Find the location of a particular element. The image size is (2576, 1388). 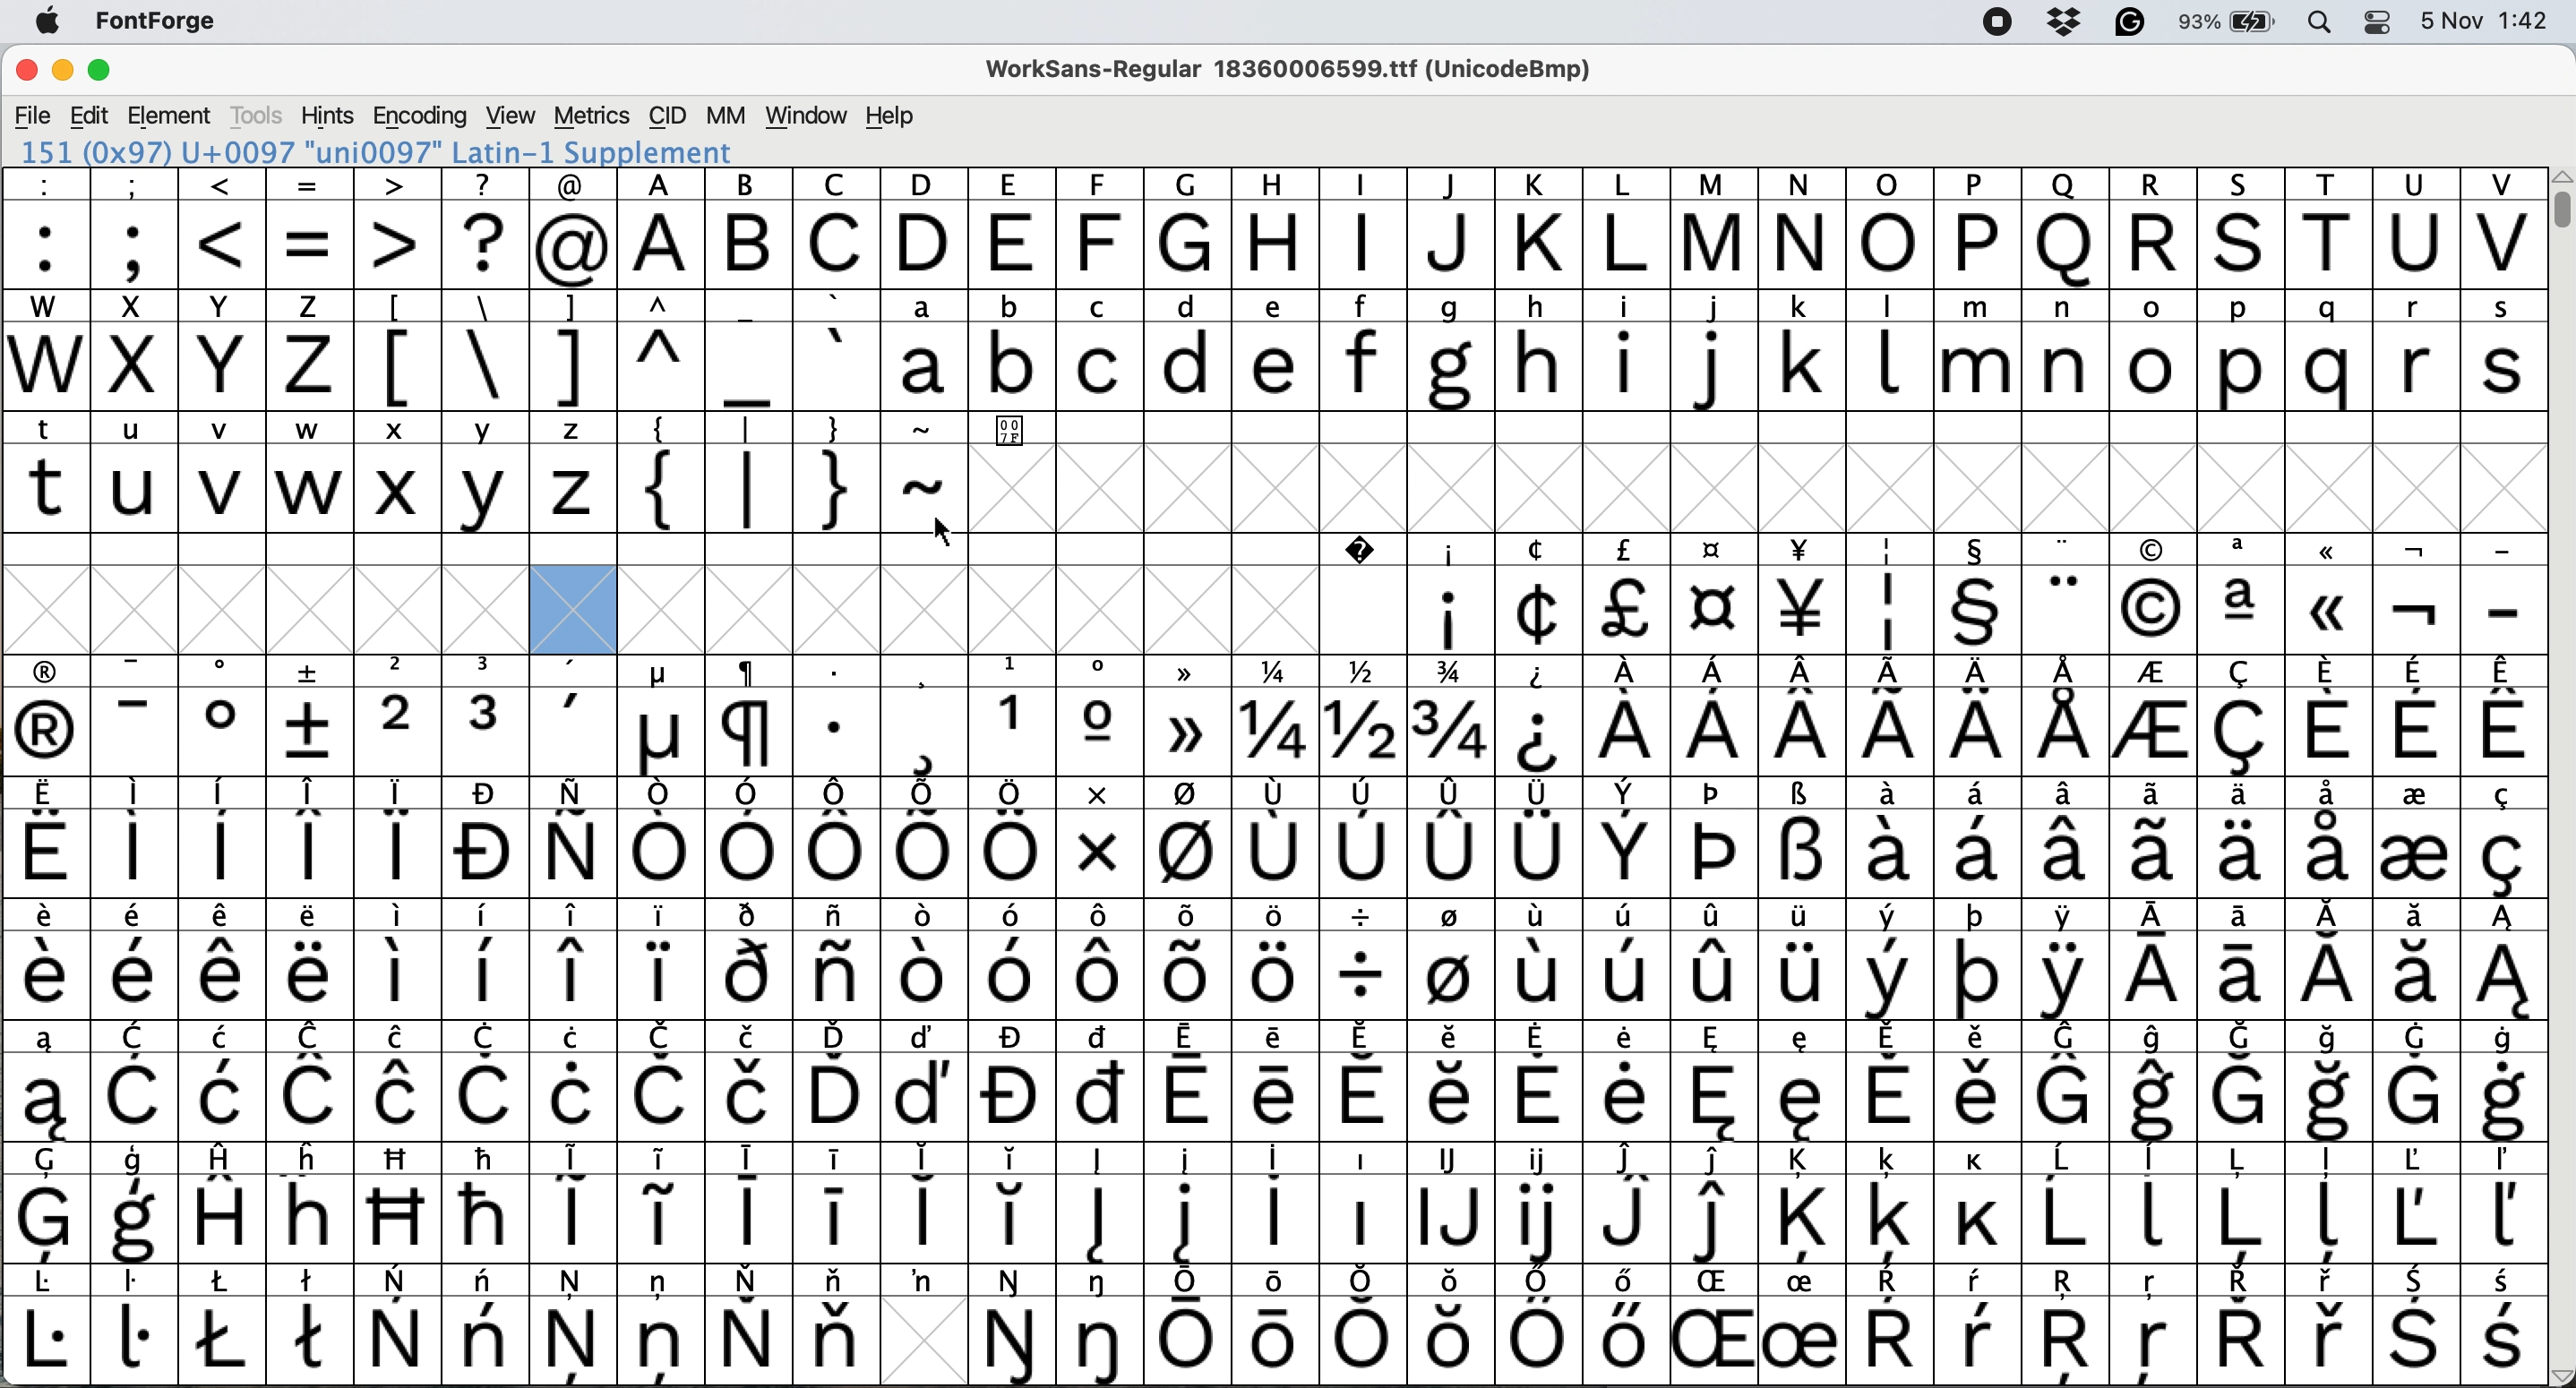

minimise is located at coordinates (60, 72).